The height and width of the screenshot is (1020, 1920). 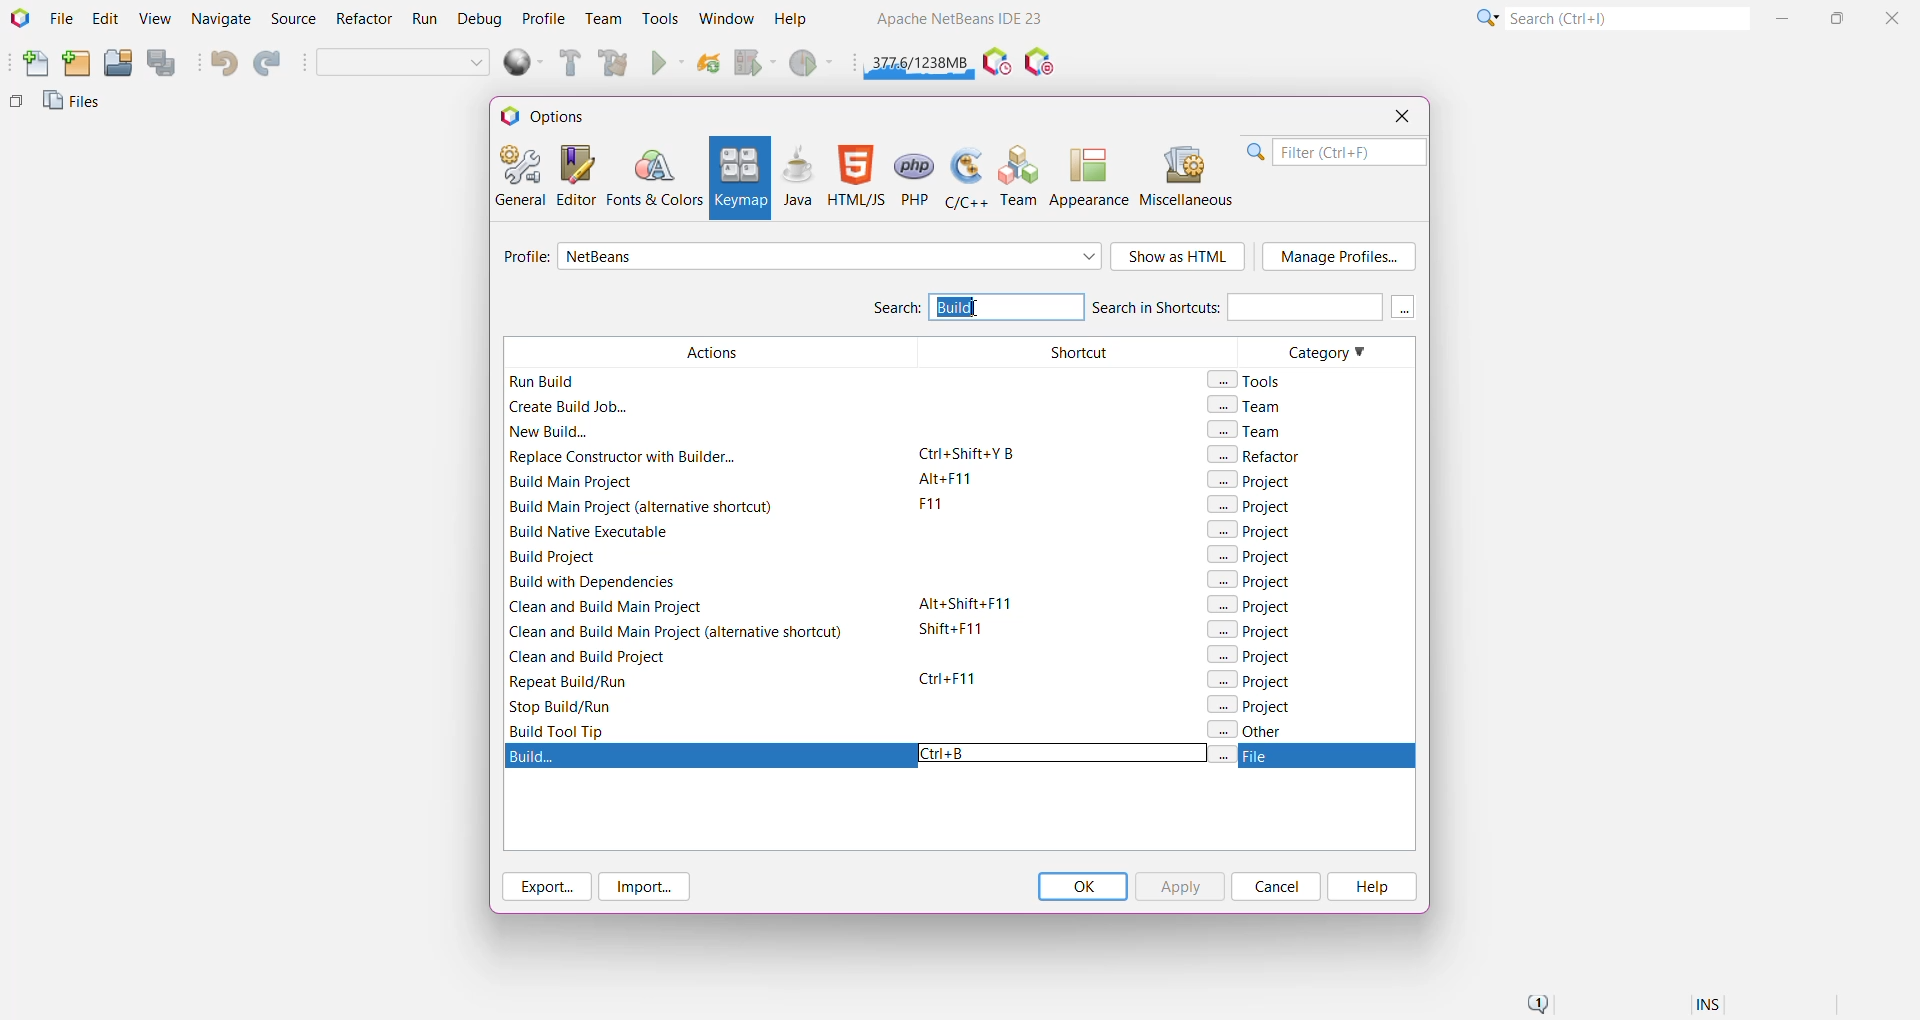 I want to click on Editor, so click(x=572, y=175).